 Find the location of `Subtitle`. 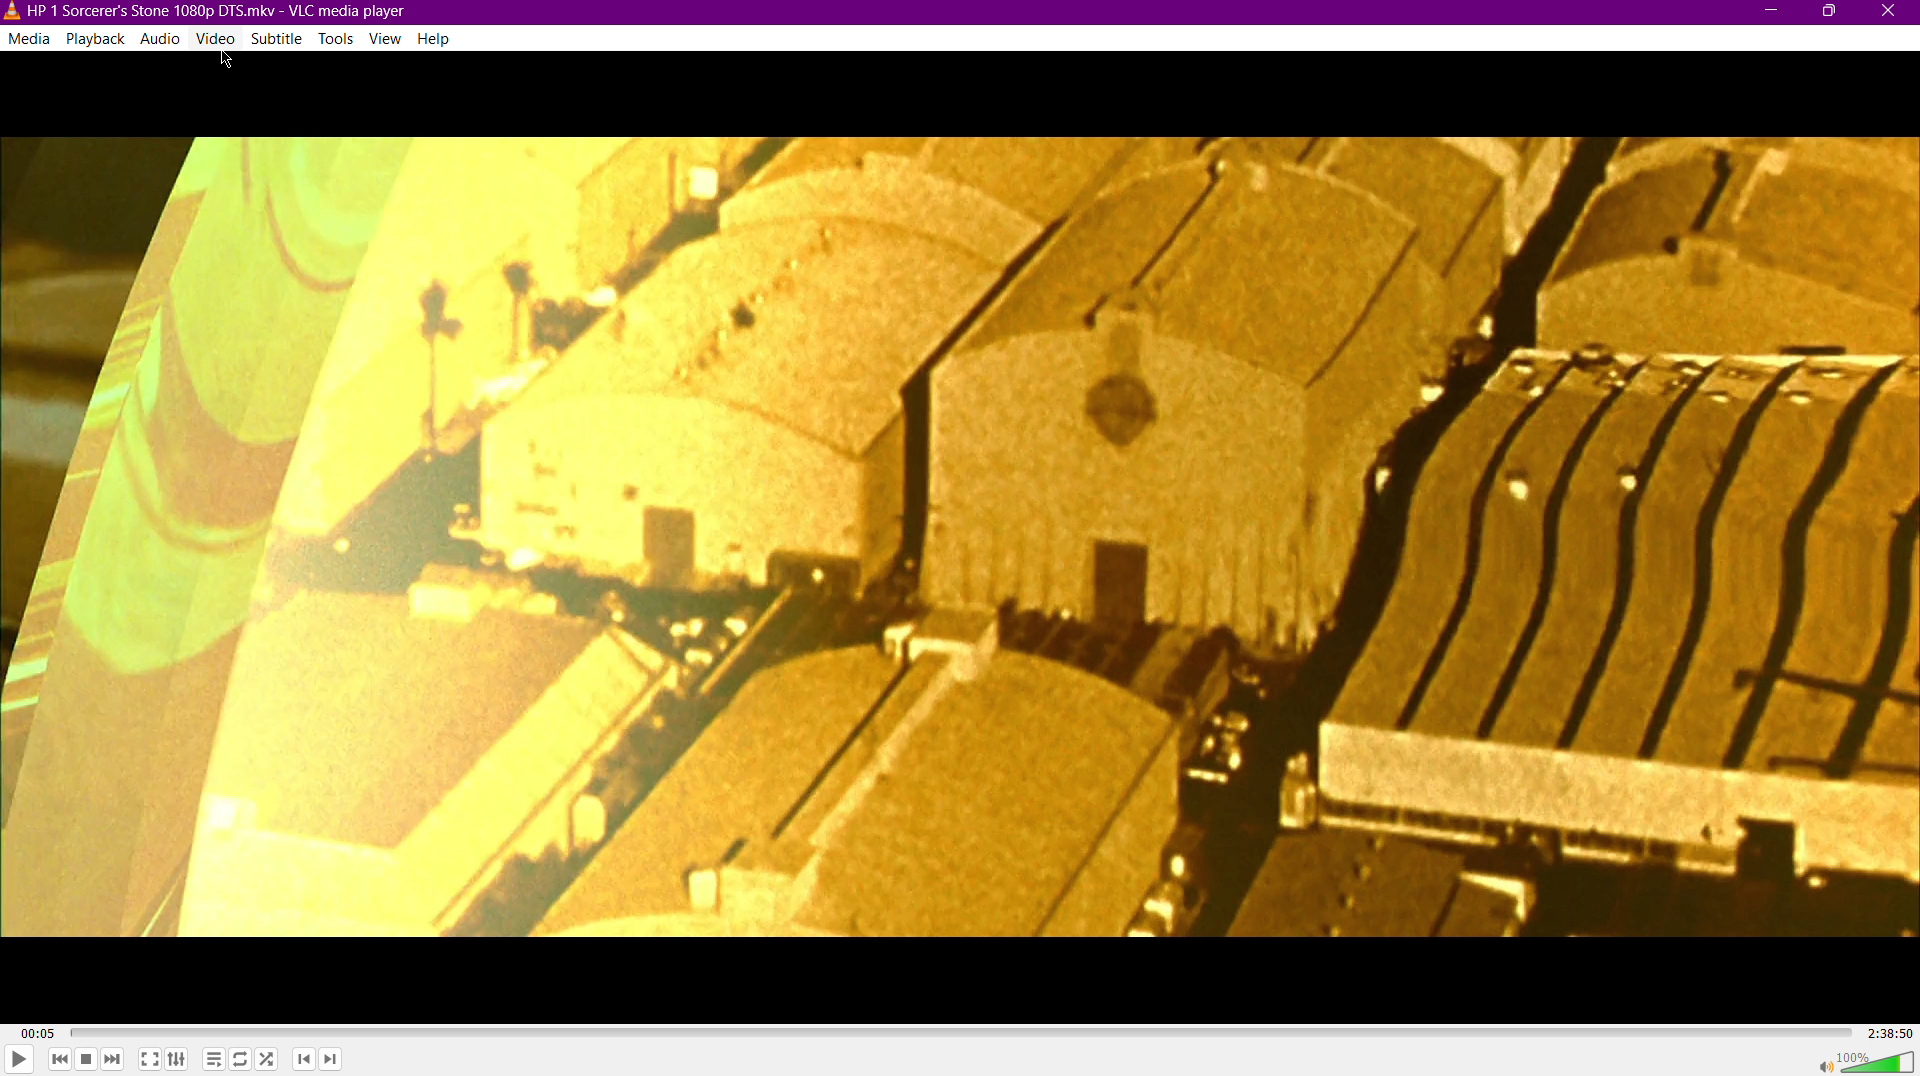

Subtitle is located at coordinates (279, 38).